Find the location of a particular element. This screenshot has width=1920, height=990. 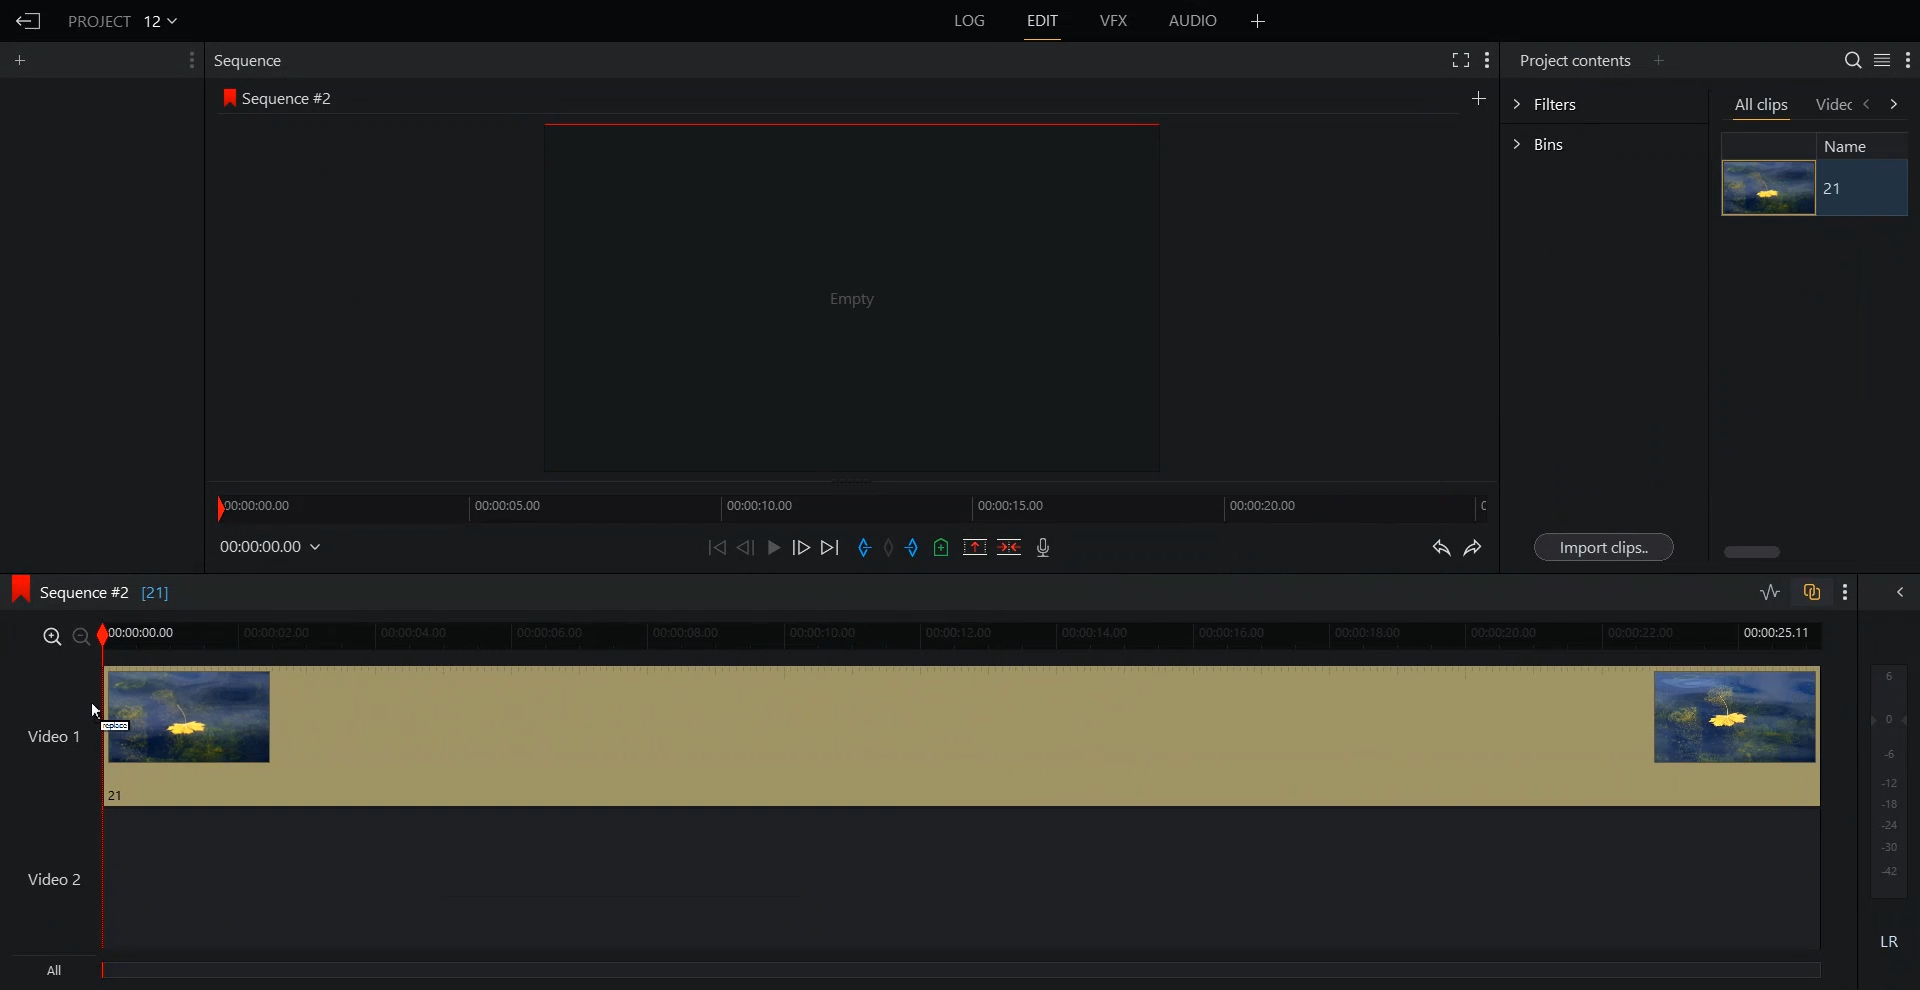

Add an cue to current position is located at coordinates (942, 547).